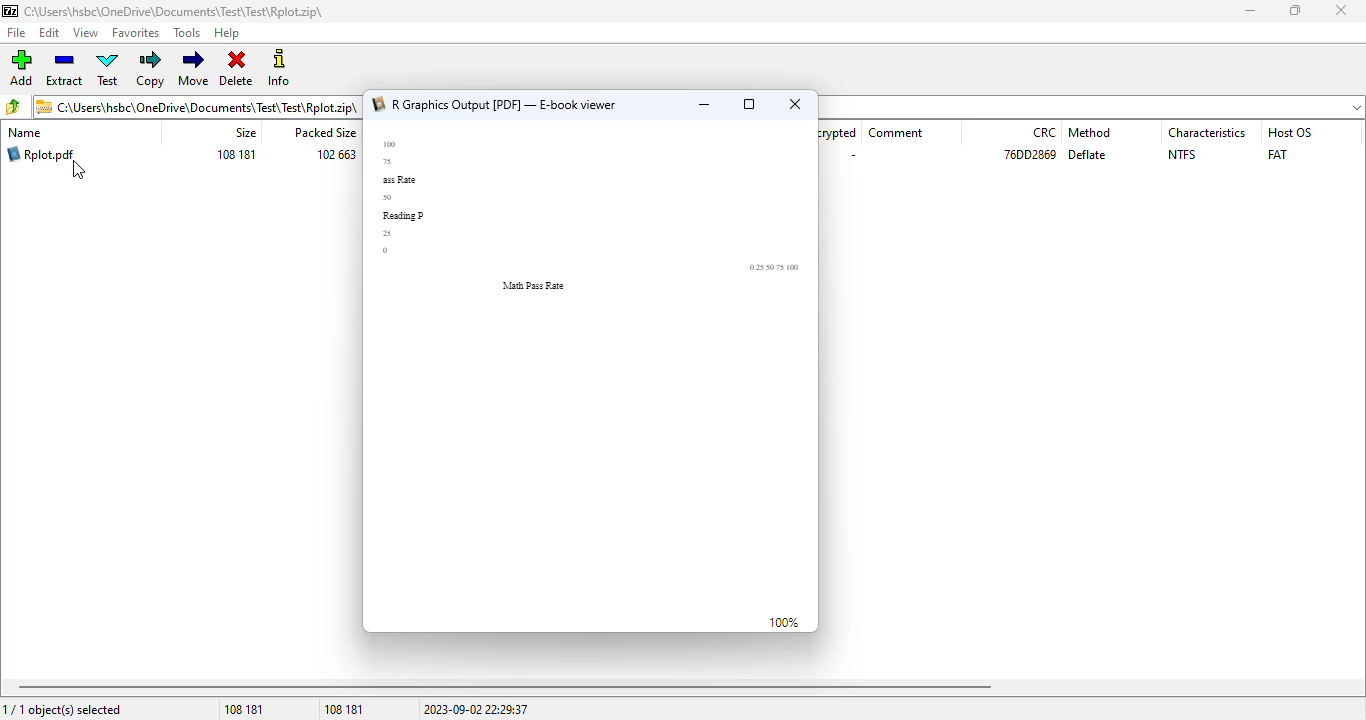  Describe the element at coordinates (279, 68) in the screenshot. I see `info` at that location.